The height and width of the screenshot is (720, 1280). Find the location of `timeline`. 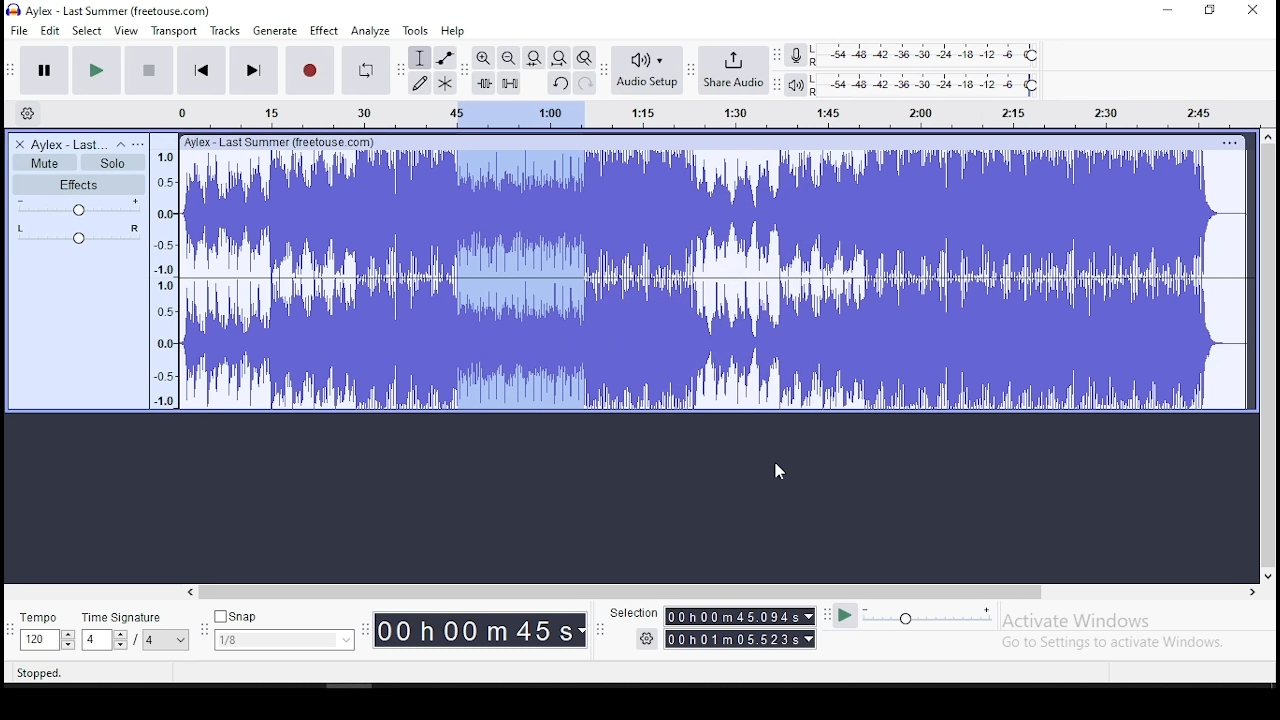

timeline is located at coordinates (698, 113).